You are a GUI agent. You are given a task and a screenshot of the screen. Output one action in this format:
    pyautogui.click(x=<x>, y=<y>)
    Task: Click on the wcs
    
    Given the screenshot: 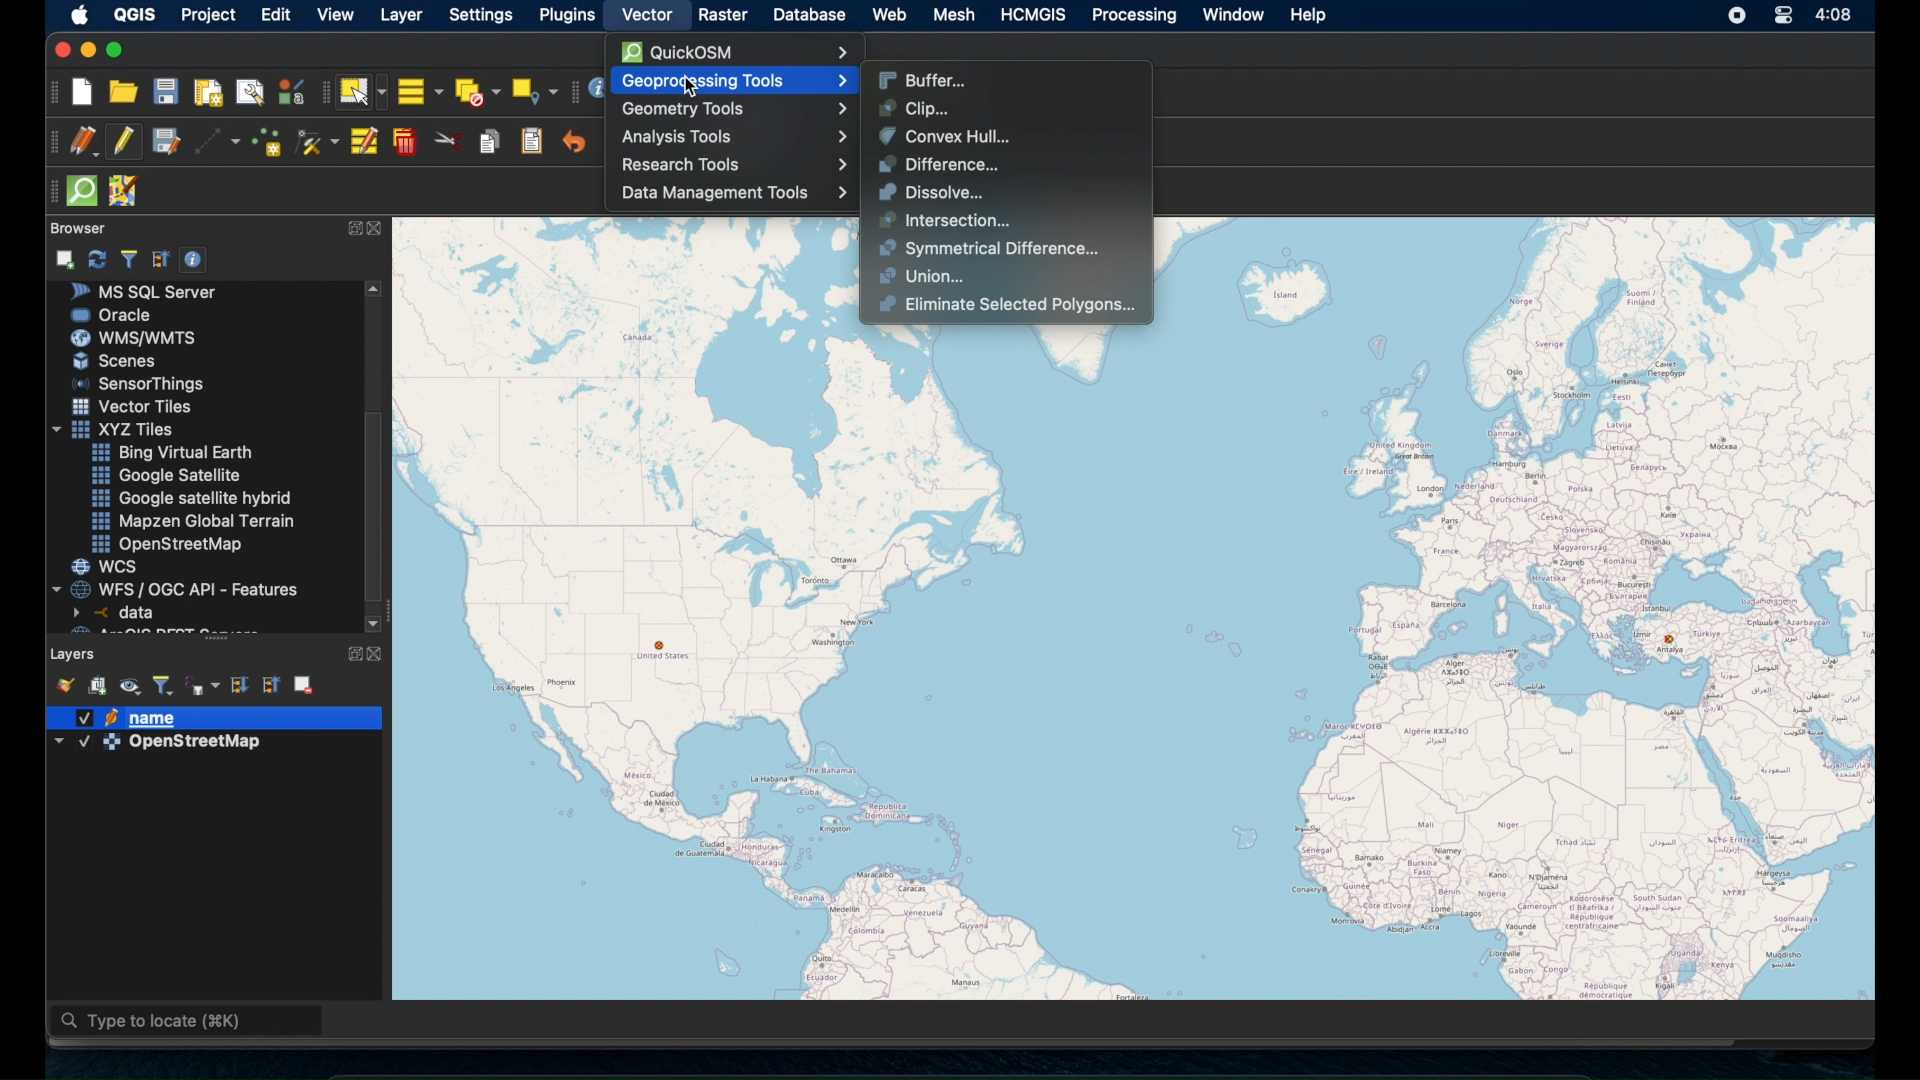 What is the action you would take?
    pyautogui.click(x=107, y=567)
    